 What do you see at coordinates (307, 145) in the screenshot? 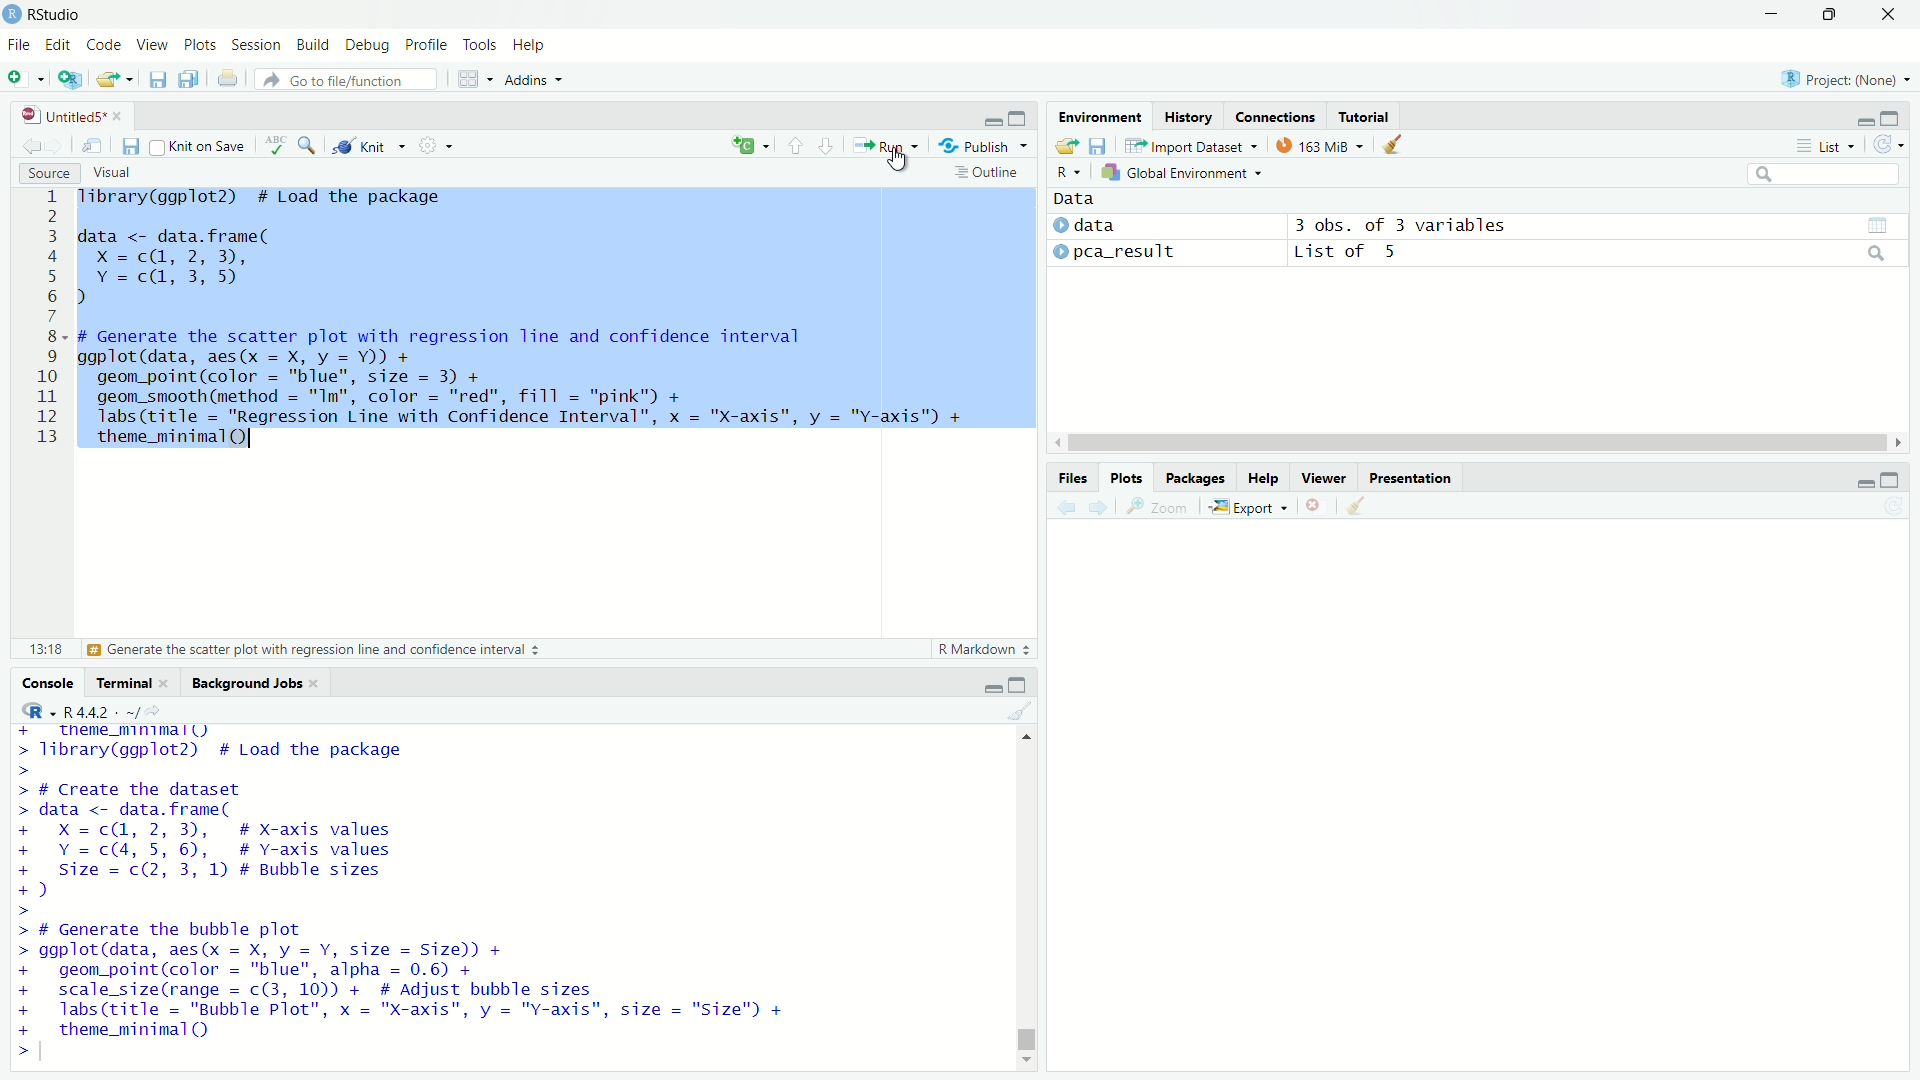
I see `Find/Replace` at bounding box center [307, 145].